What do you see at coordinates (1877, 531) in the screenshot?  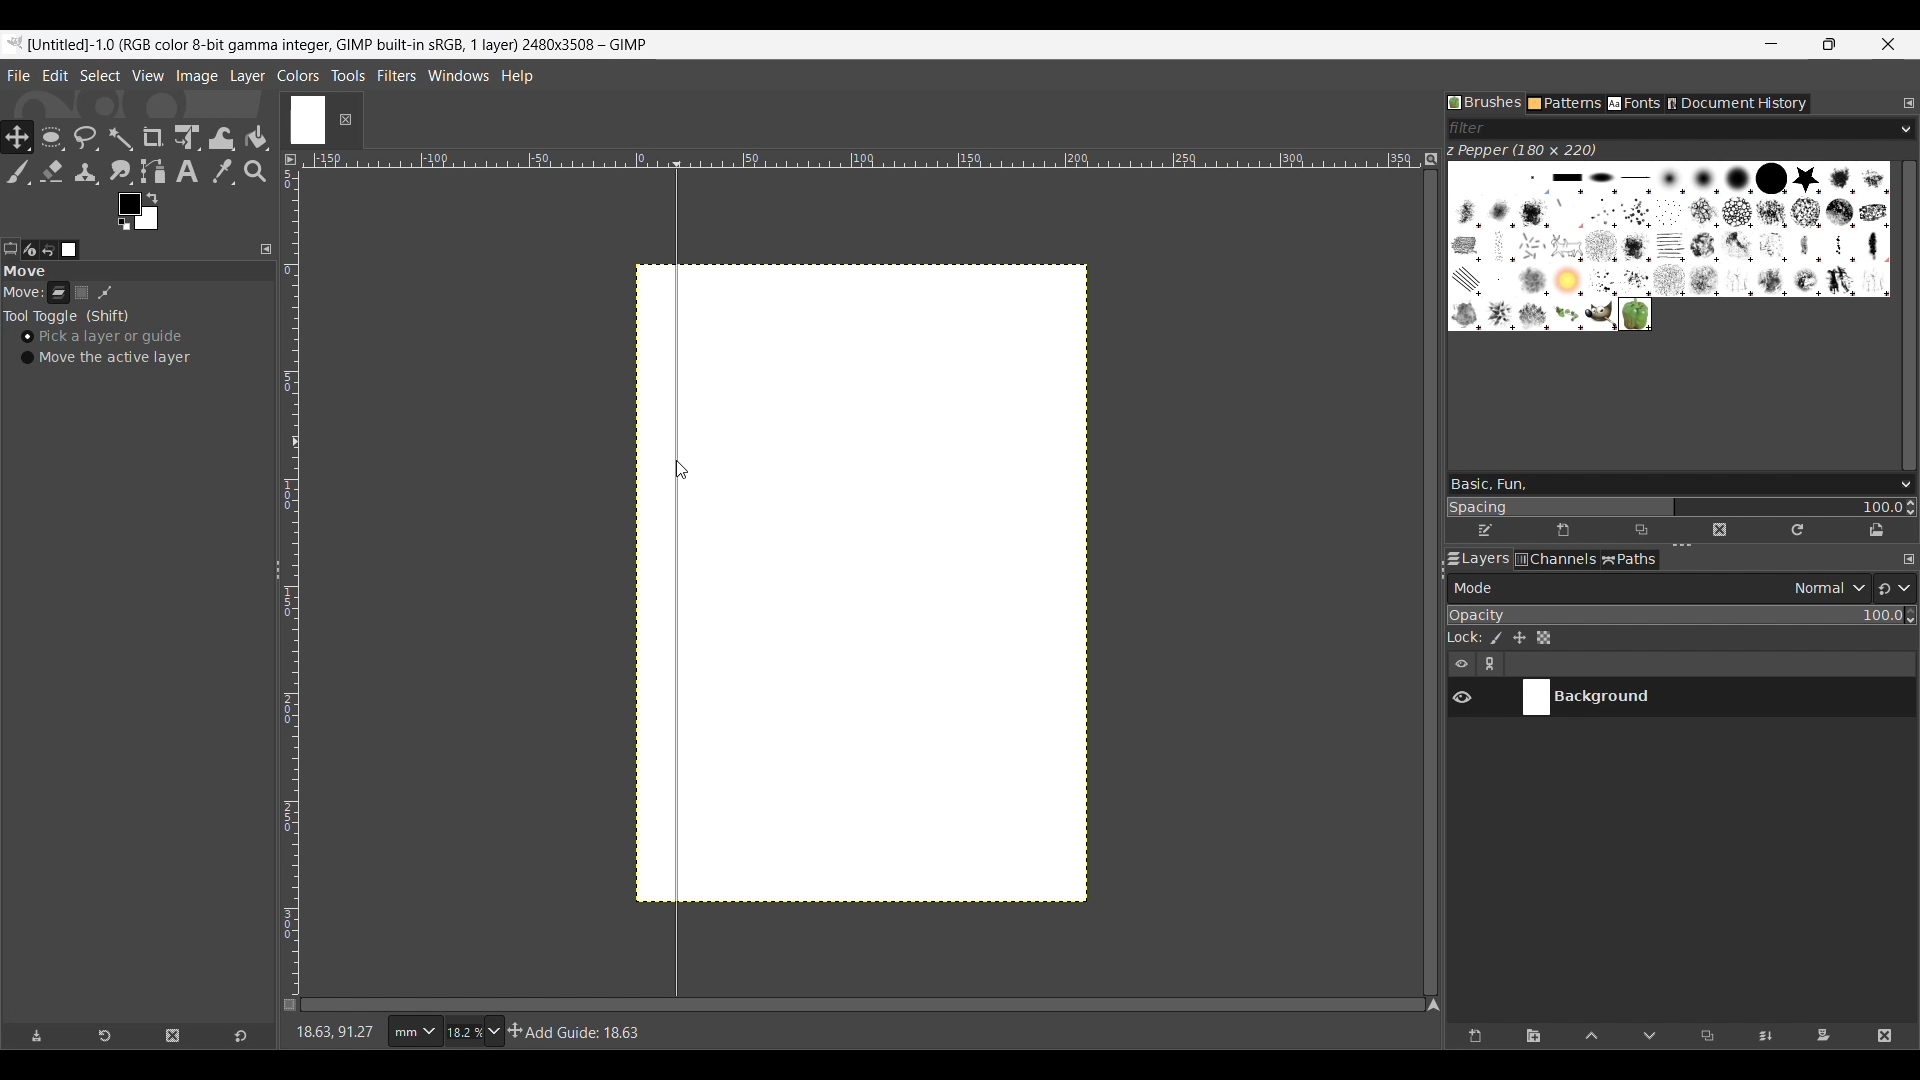 I see `Open brush as image` at bounding box center [1877, 531].